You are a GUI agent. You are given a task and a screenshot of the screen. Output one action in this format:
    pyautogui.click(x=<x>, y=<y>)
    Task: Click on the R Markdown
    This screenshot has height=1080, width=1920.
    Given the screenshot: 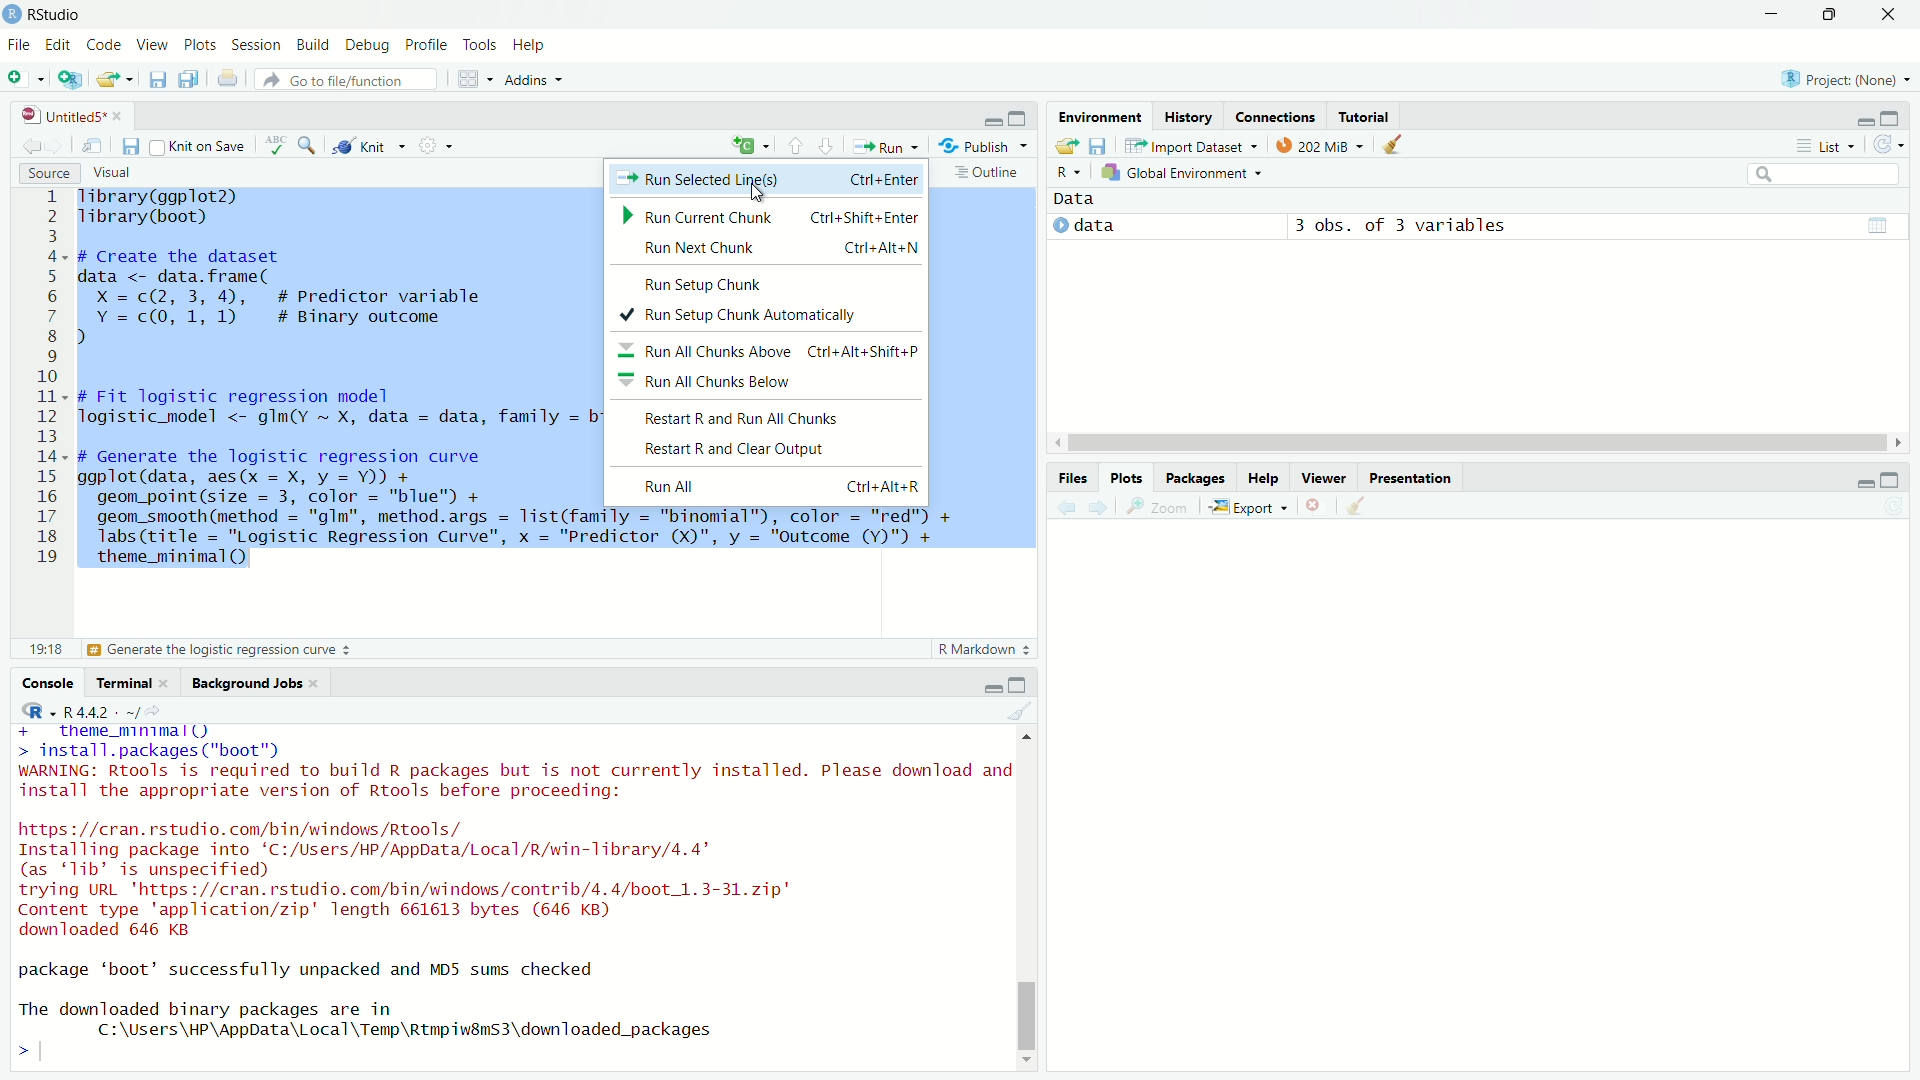 What is the action you would take?
    pyautogui.click(x=985, y=649)
    